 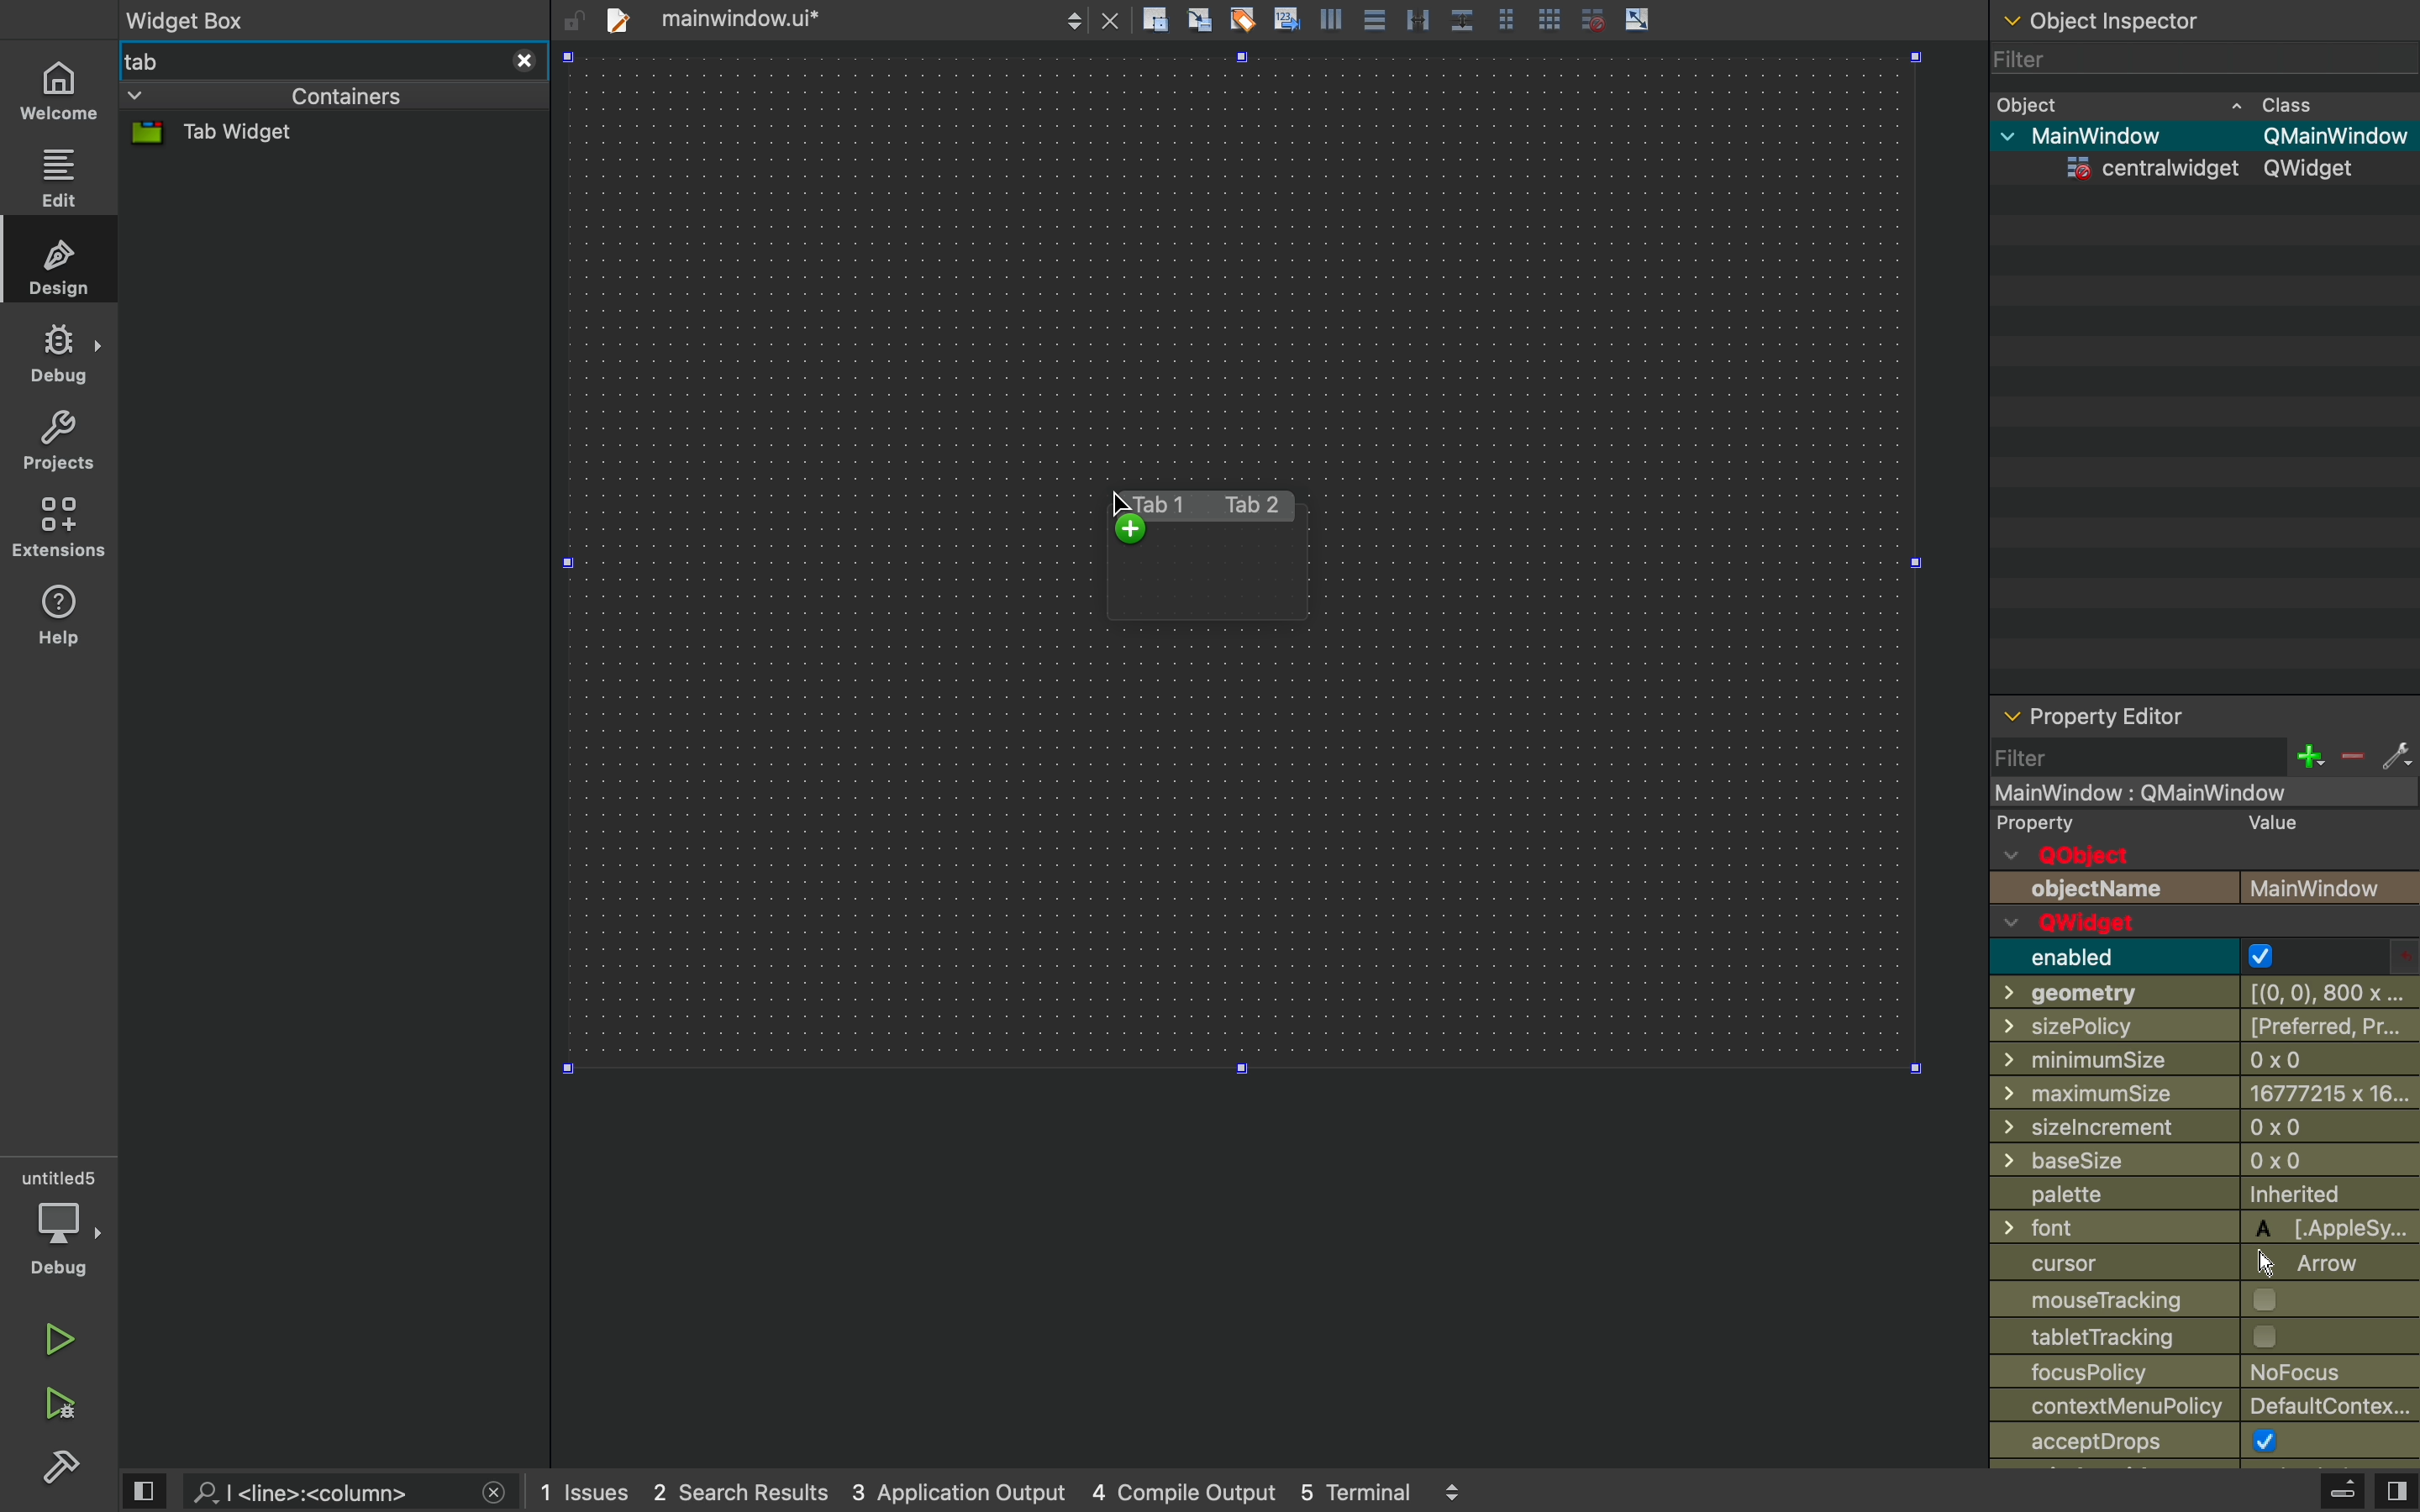 I want to click on align left, so click(x=1331, y=17).